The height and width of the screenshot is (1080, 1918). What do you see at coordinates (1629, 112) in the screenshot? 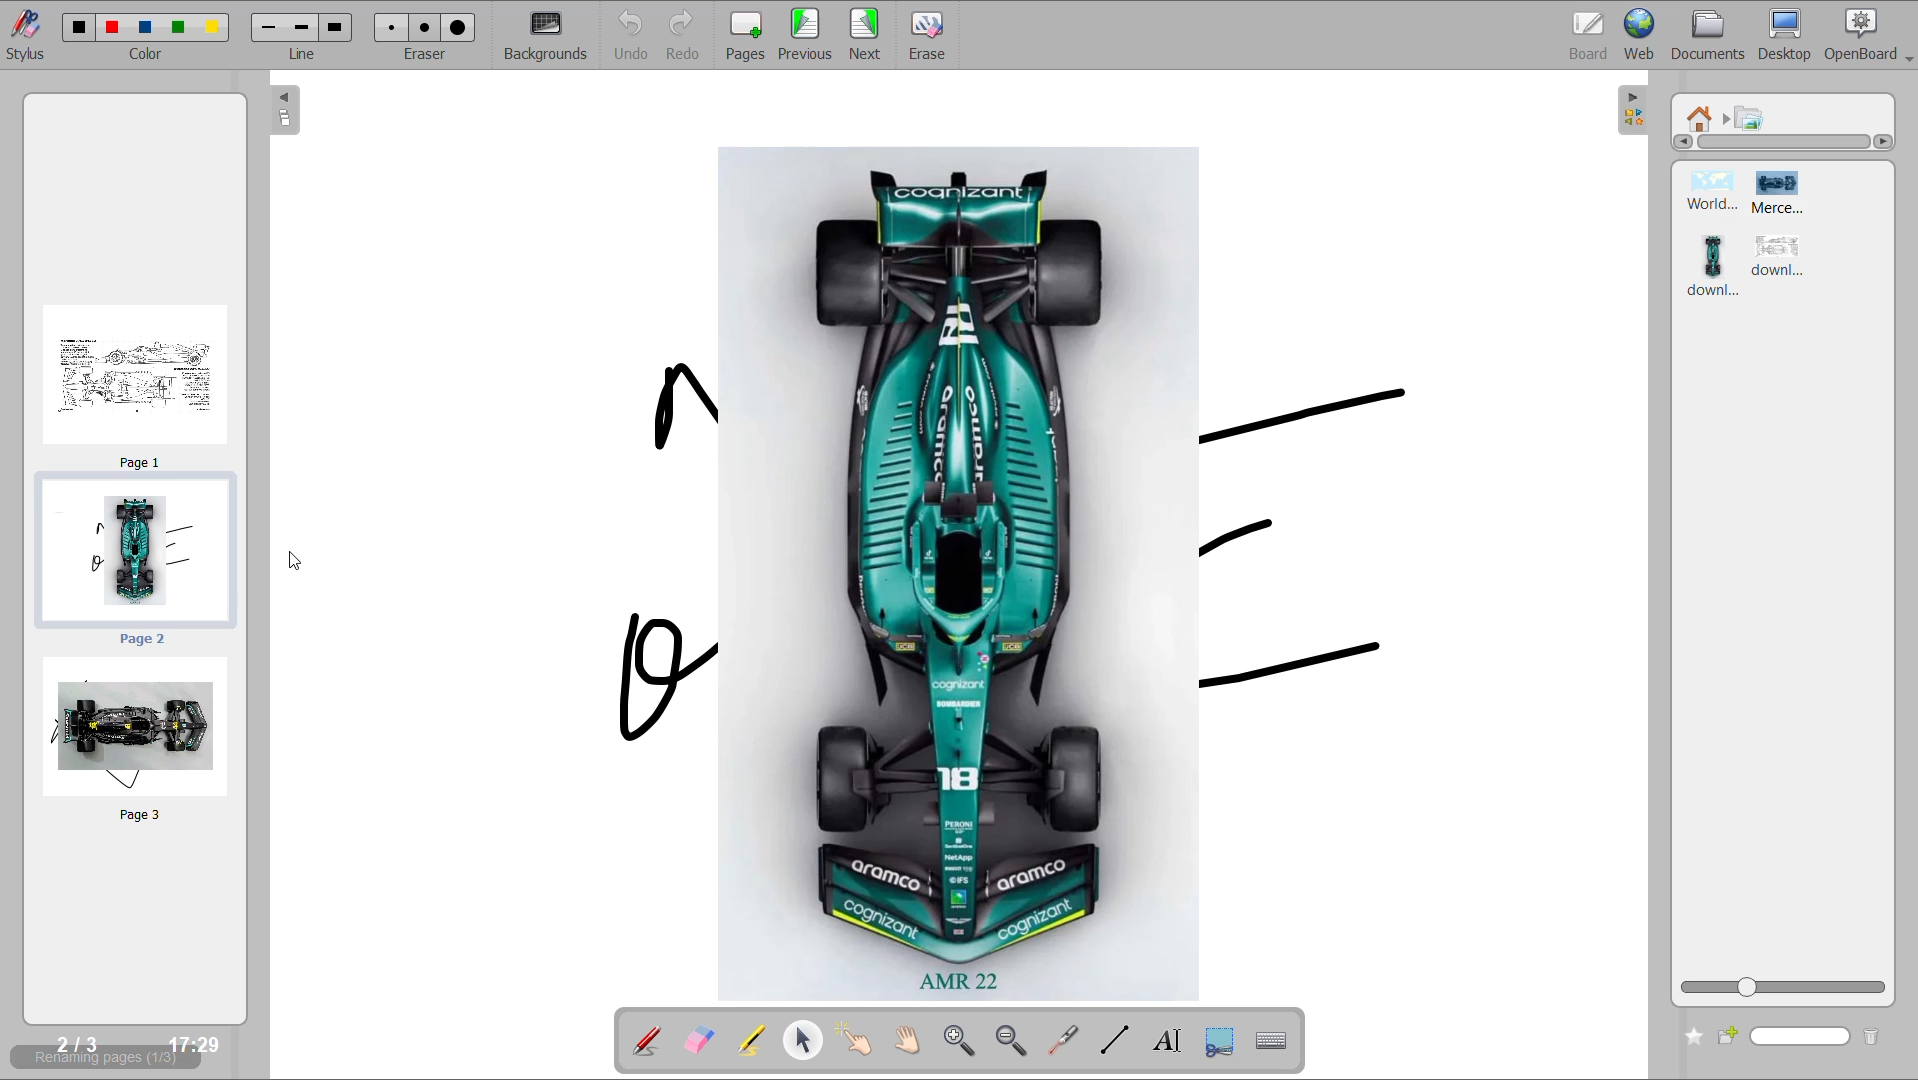
I see `collapse` at bounding box center [1629, 112].